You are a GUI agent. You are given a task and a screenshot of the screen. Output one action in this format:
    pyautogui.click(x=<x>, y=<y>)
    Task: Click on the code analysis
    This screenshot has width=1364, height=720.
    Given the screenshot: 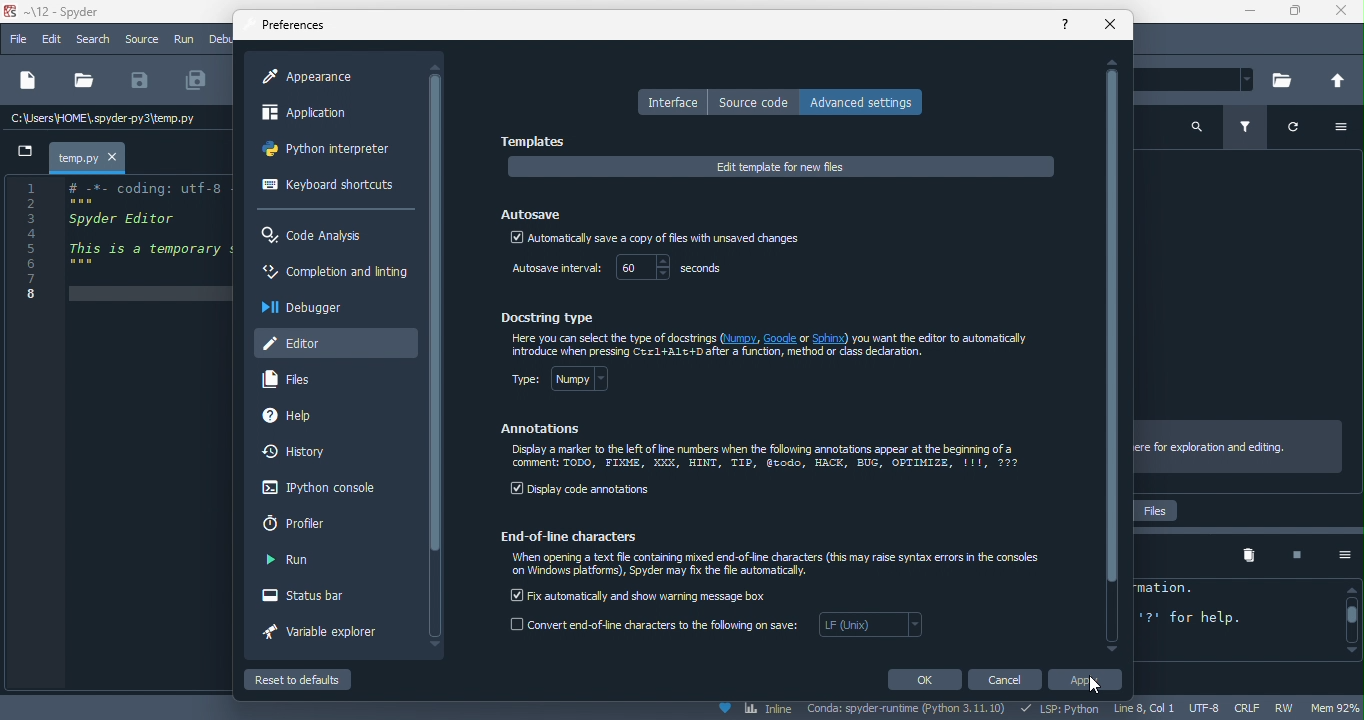 What is the action you would take?
    pyautogui.click(x=318, y=236)
    